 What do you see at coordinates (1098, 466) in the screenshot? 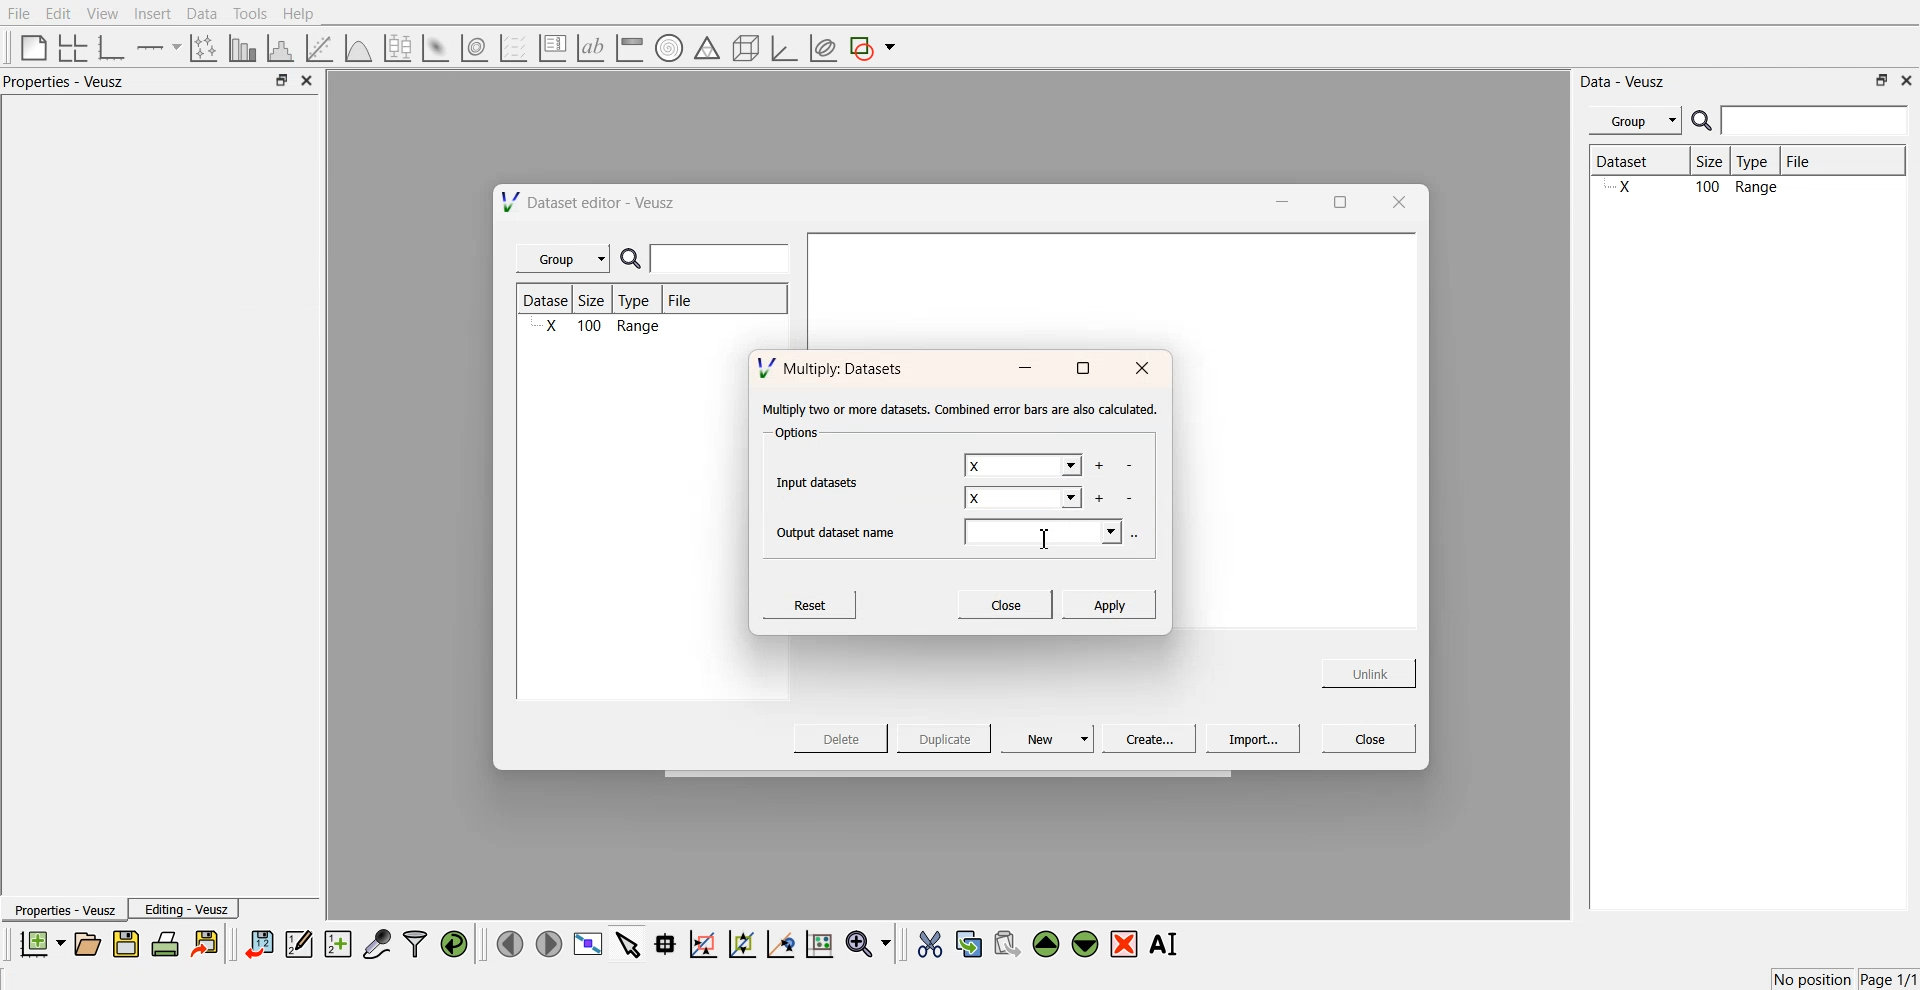
I see `add more` at bounding box center [1098, 466].